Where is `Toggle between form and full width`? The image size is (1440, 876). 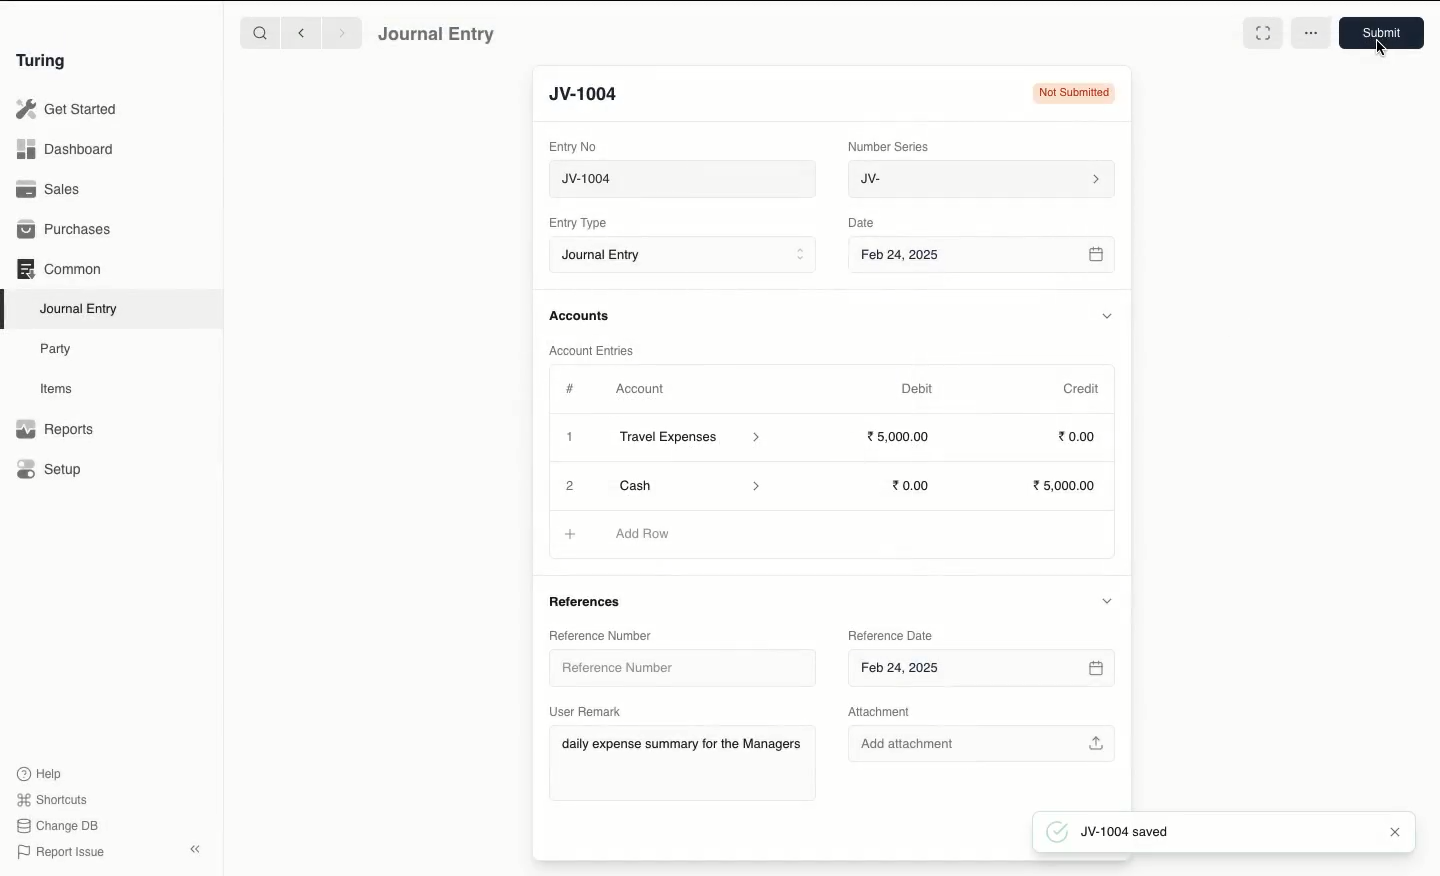 Toggle between form and full width is located at coordinates (1262, 33).